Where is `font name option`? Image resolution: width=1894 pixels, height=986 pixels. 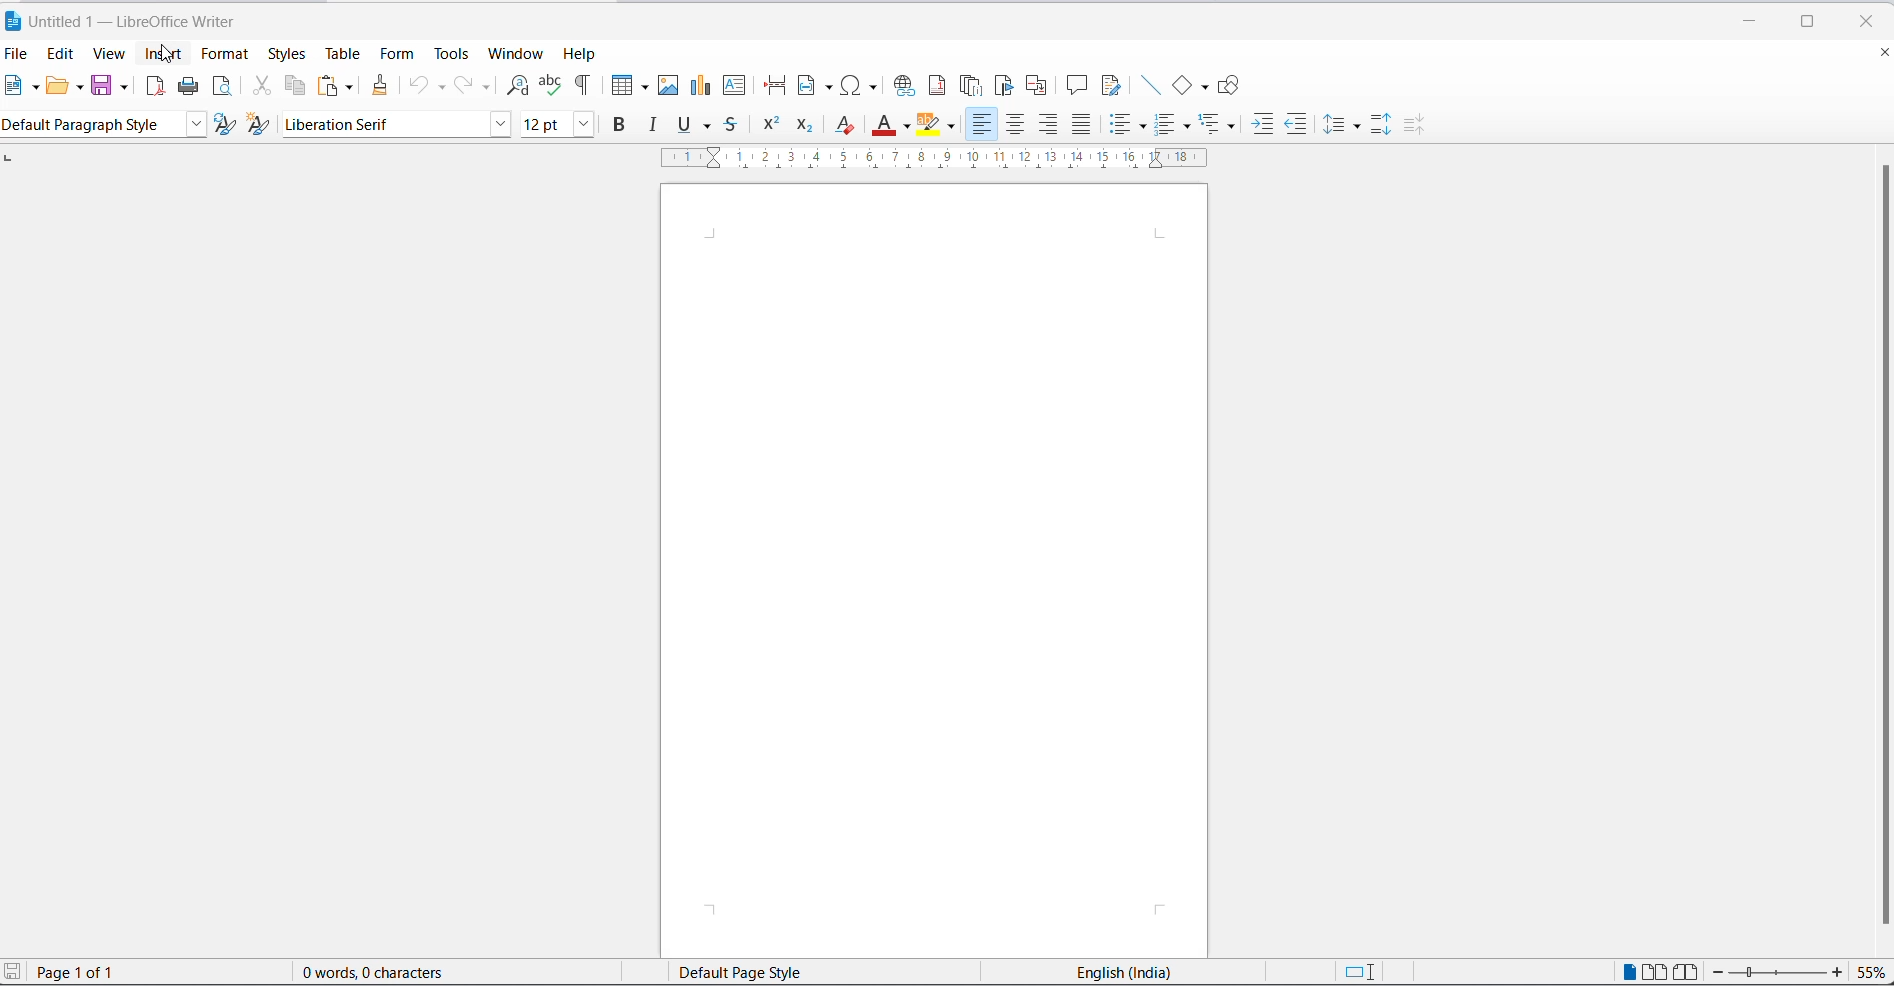
font name option is located at coordinates (499, 125).